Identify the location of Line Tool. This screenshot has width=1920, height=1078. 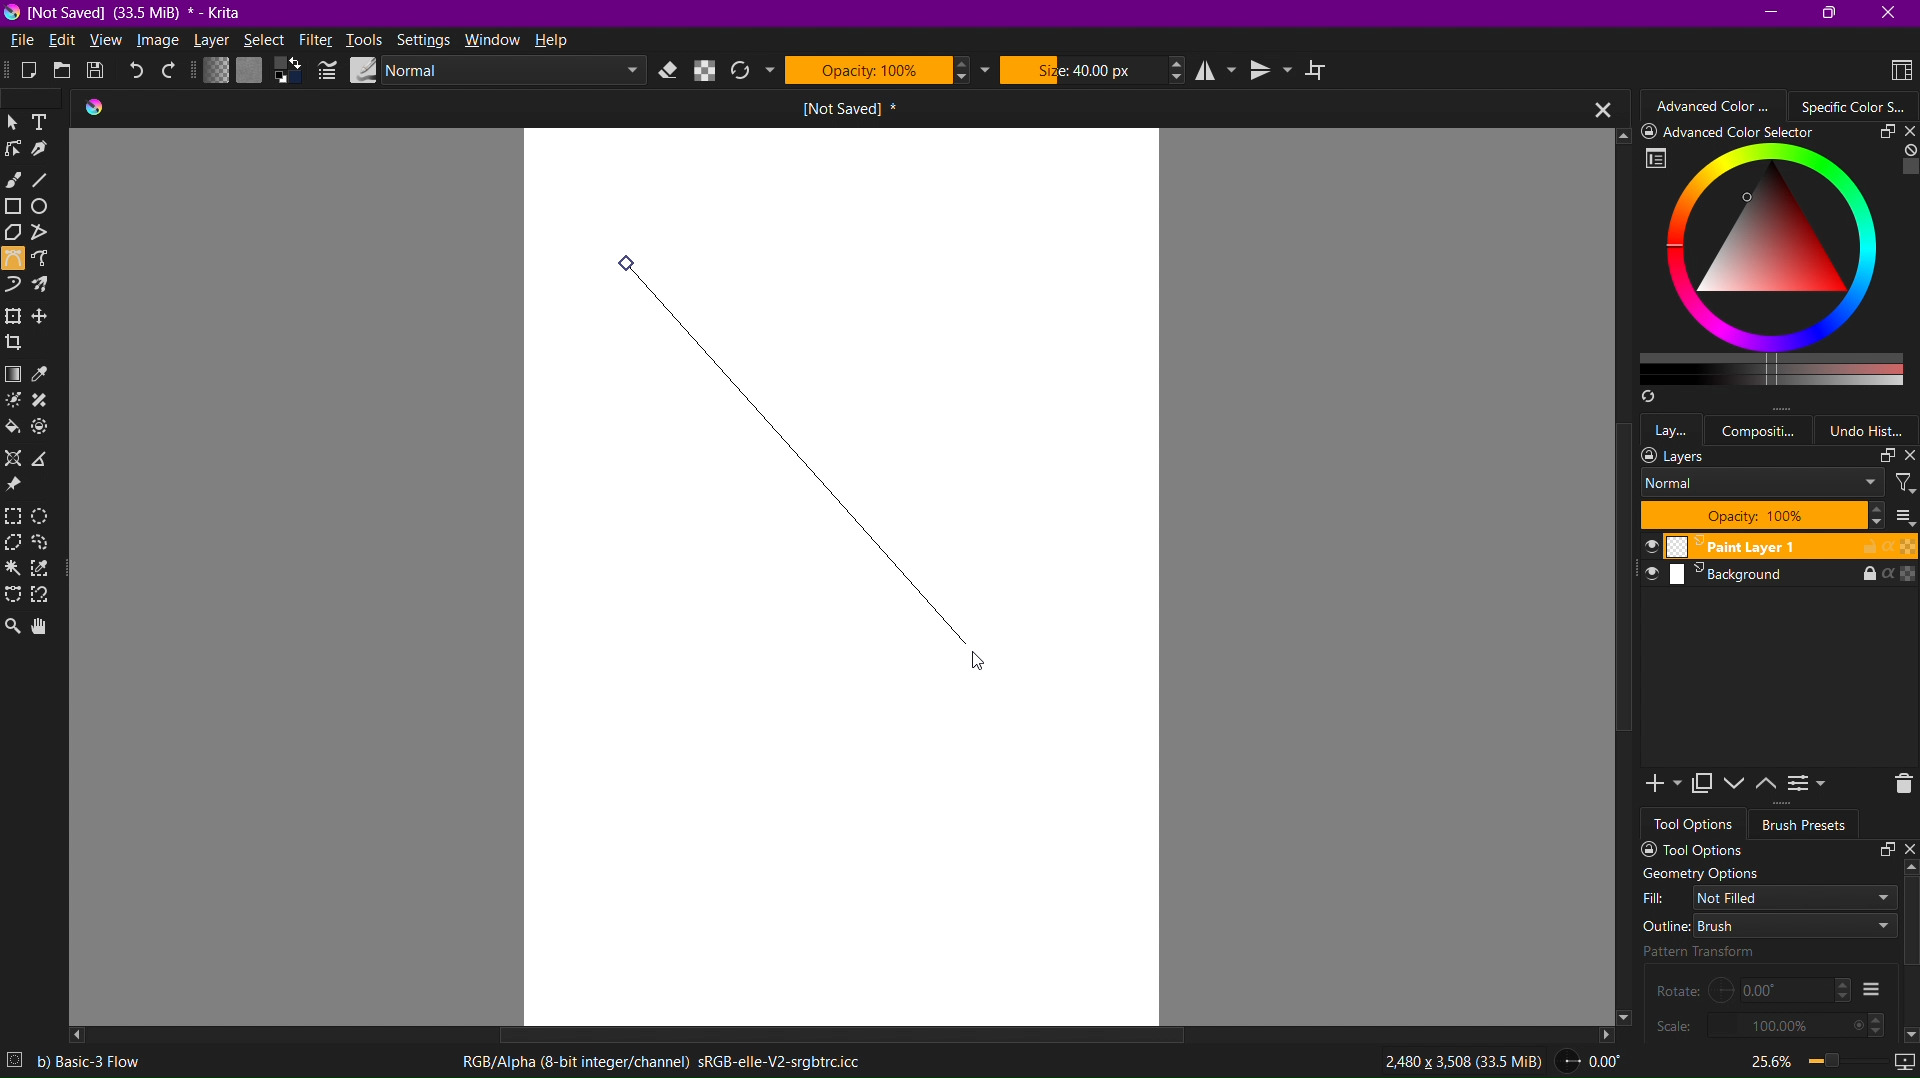
(48, 182).